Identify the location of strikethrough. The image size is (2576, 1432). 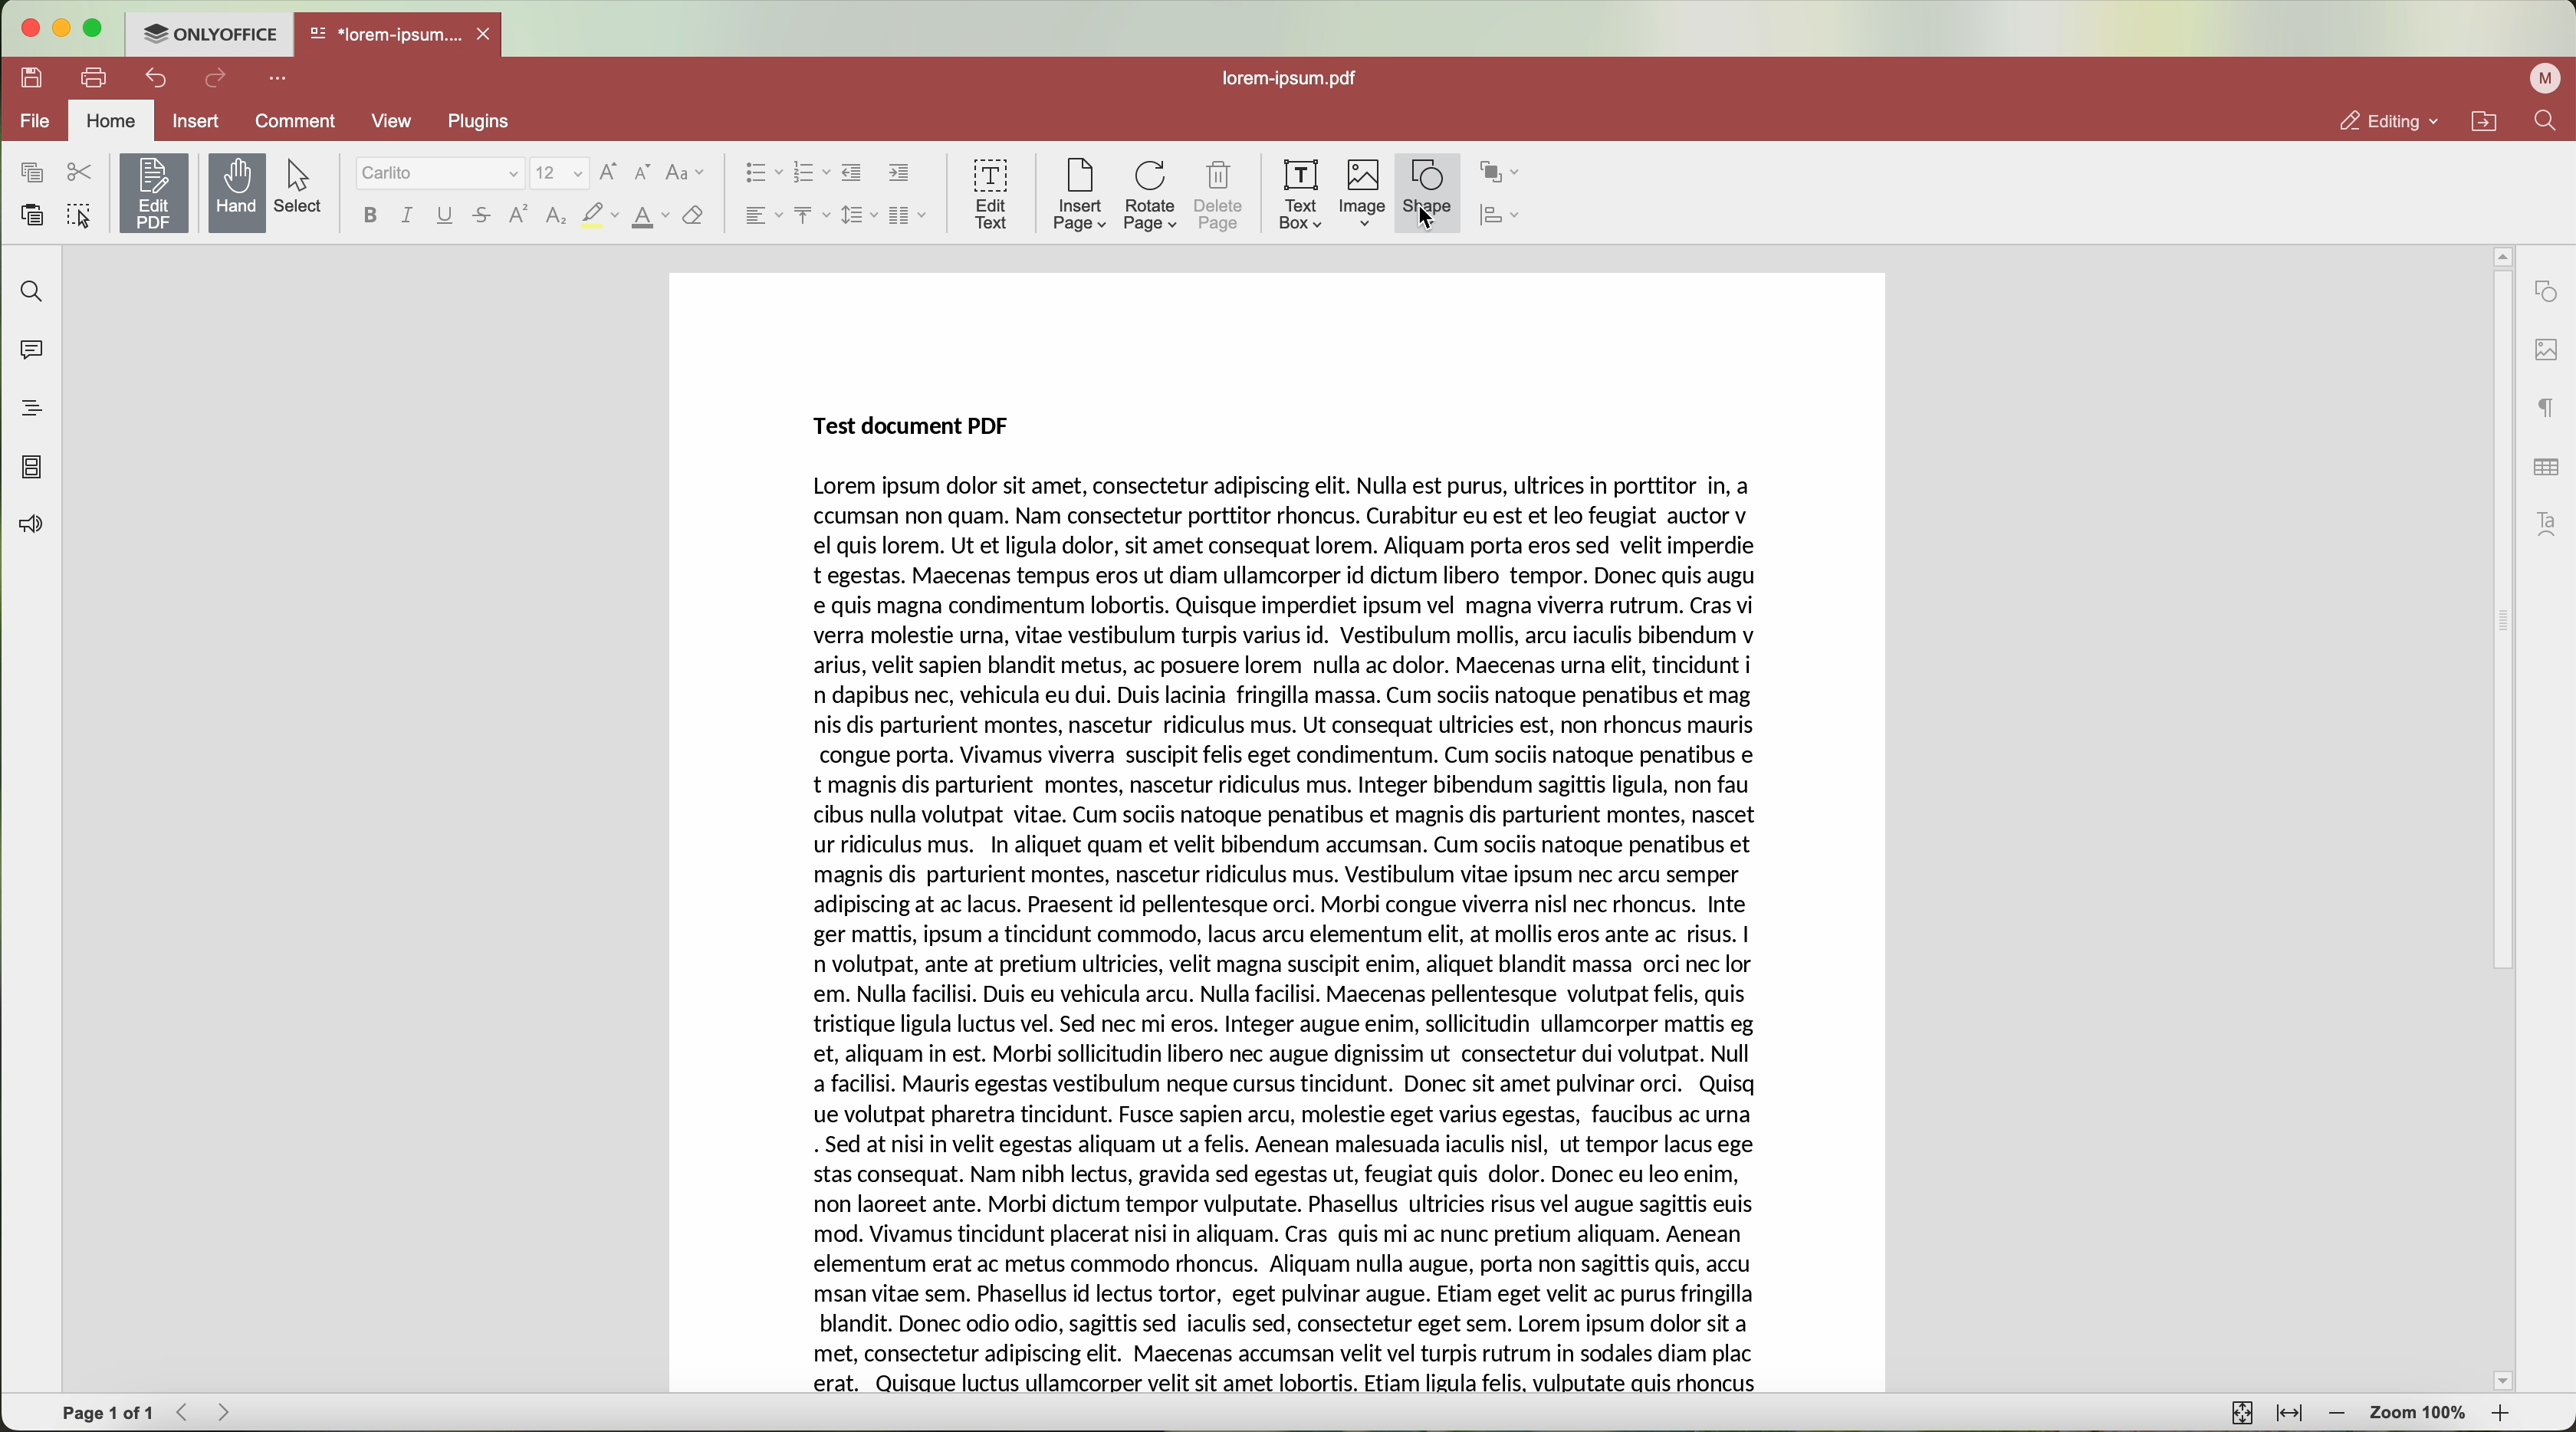
(482, 218).